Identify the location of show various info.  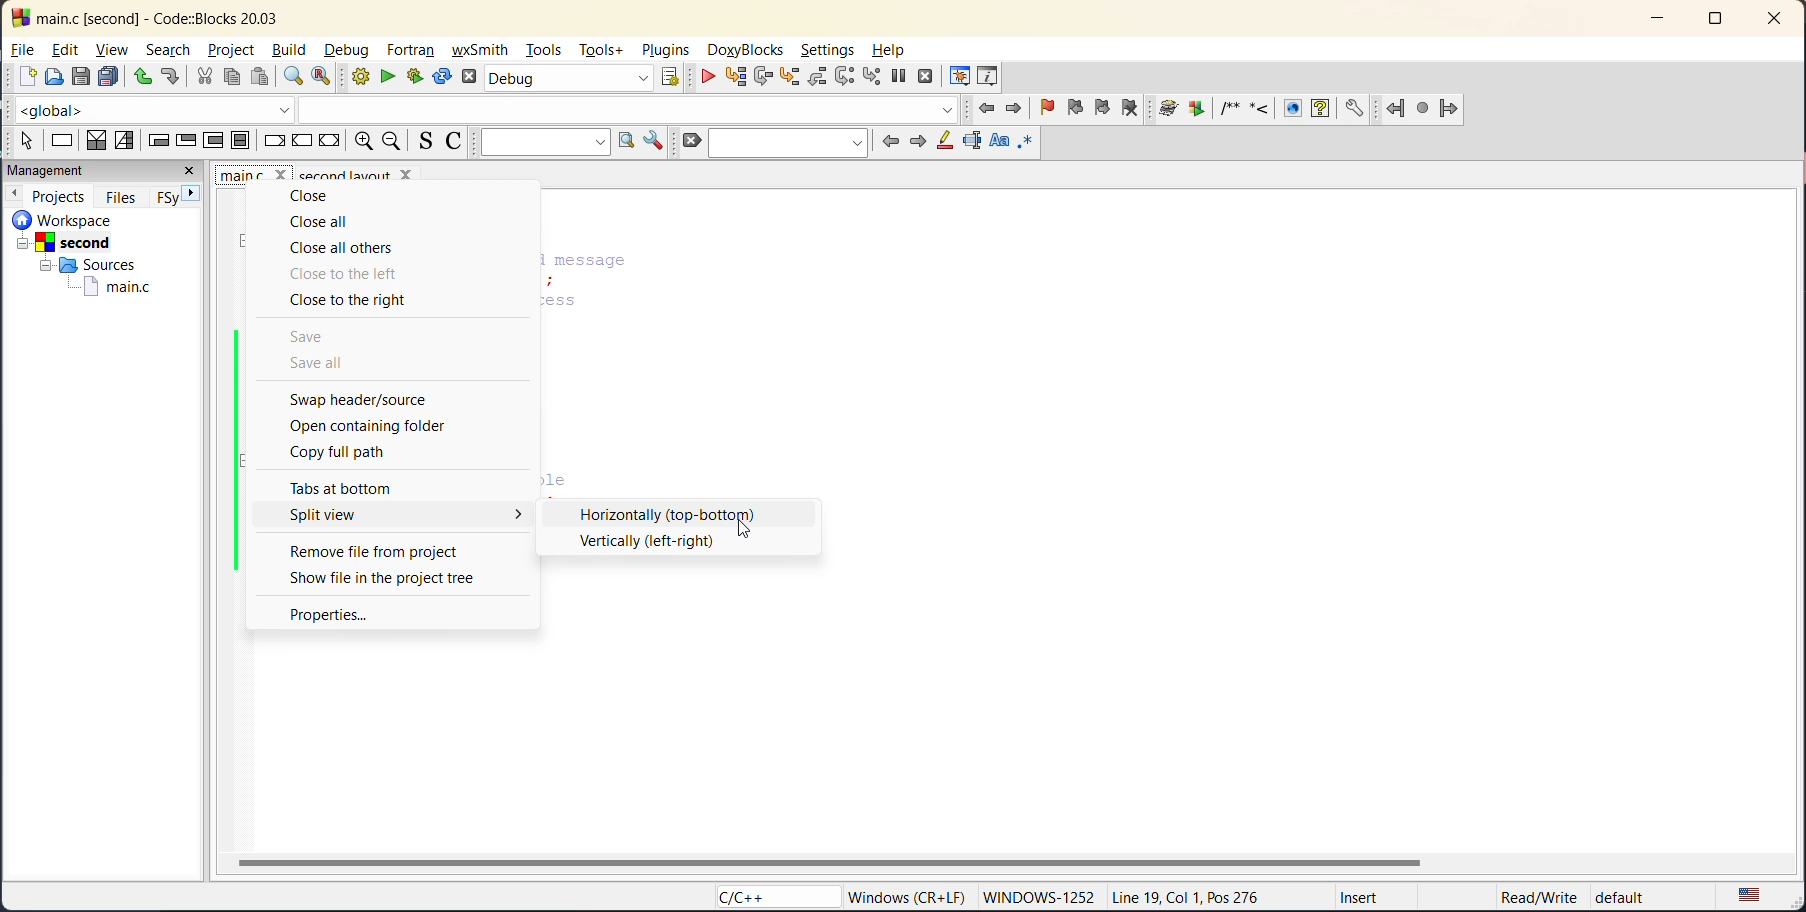
(989, 75).